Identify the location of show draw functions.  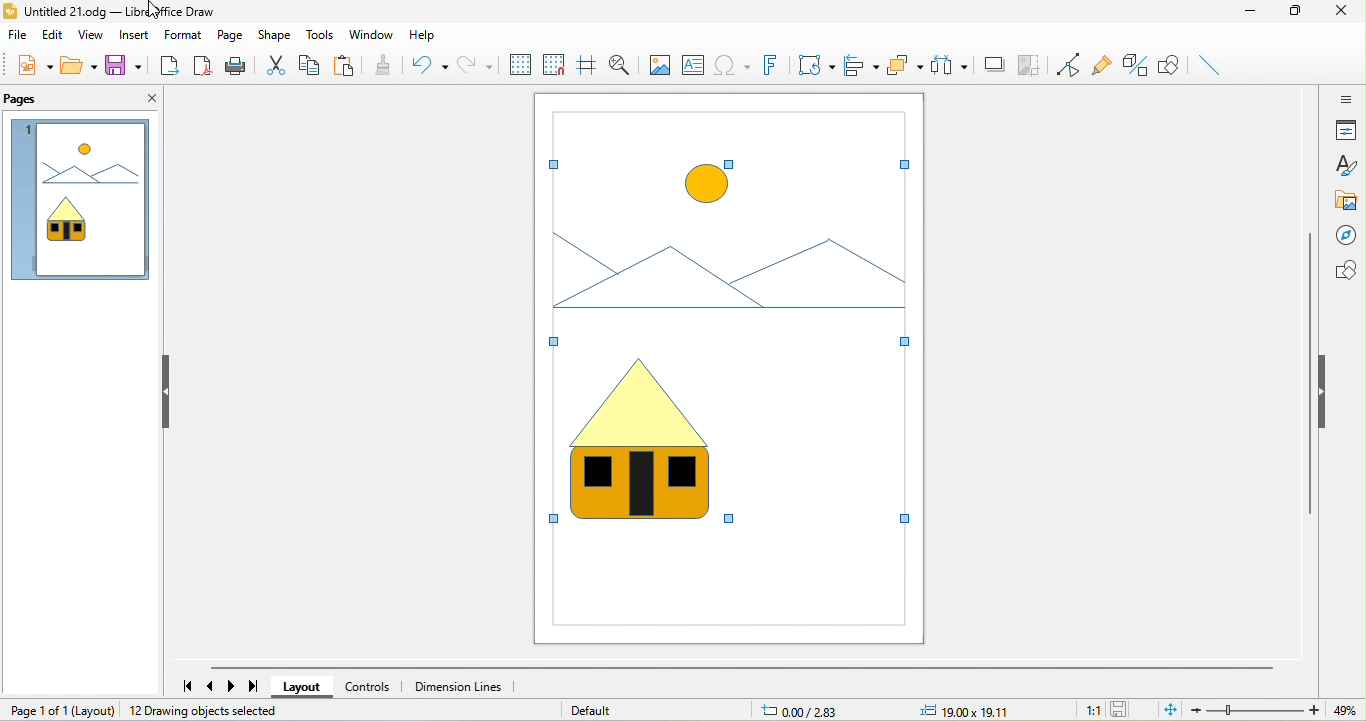
(1176, 67).